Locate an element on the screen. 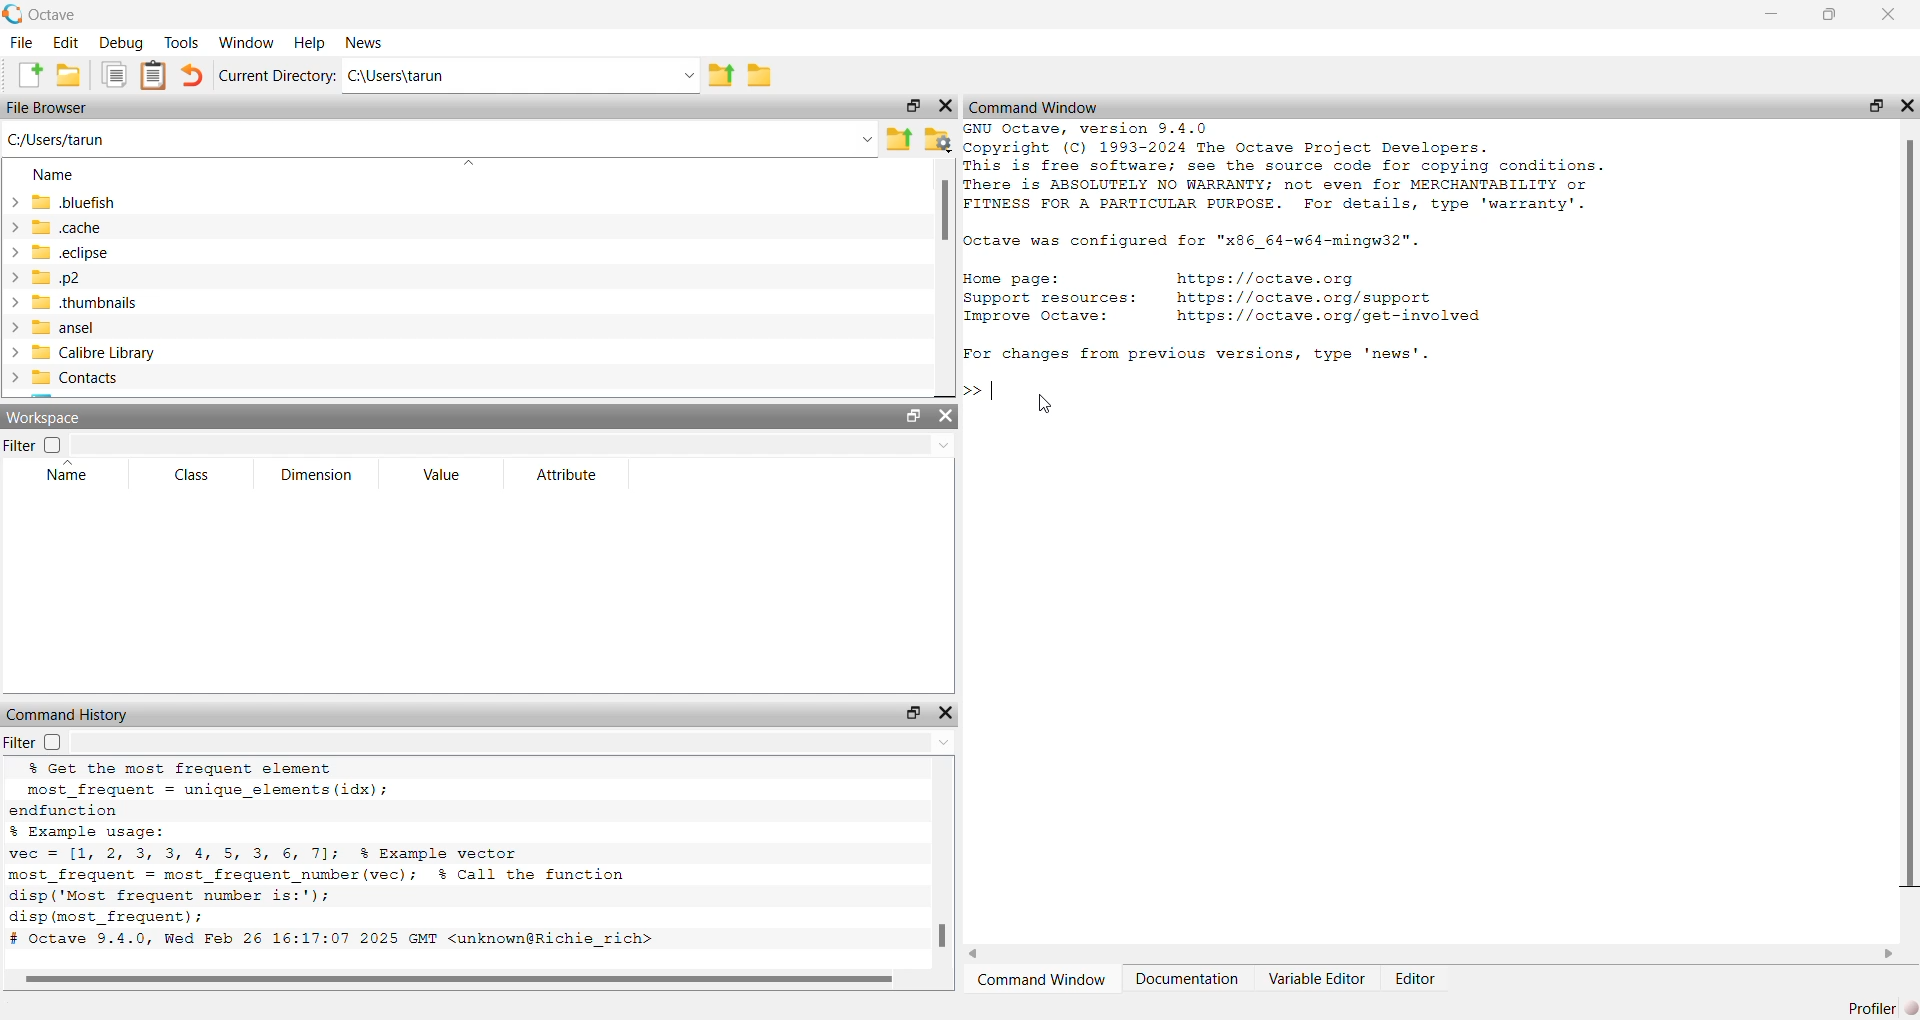 This screenshot has height=1020, width=1920. File is located at coordinates (23, 41).